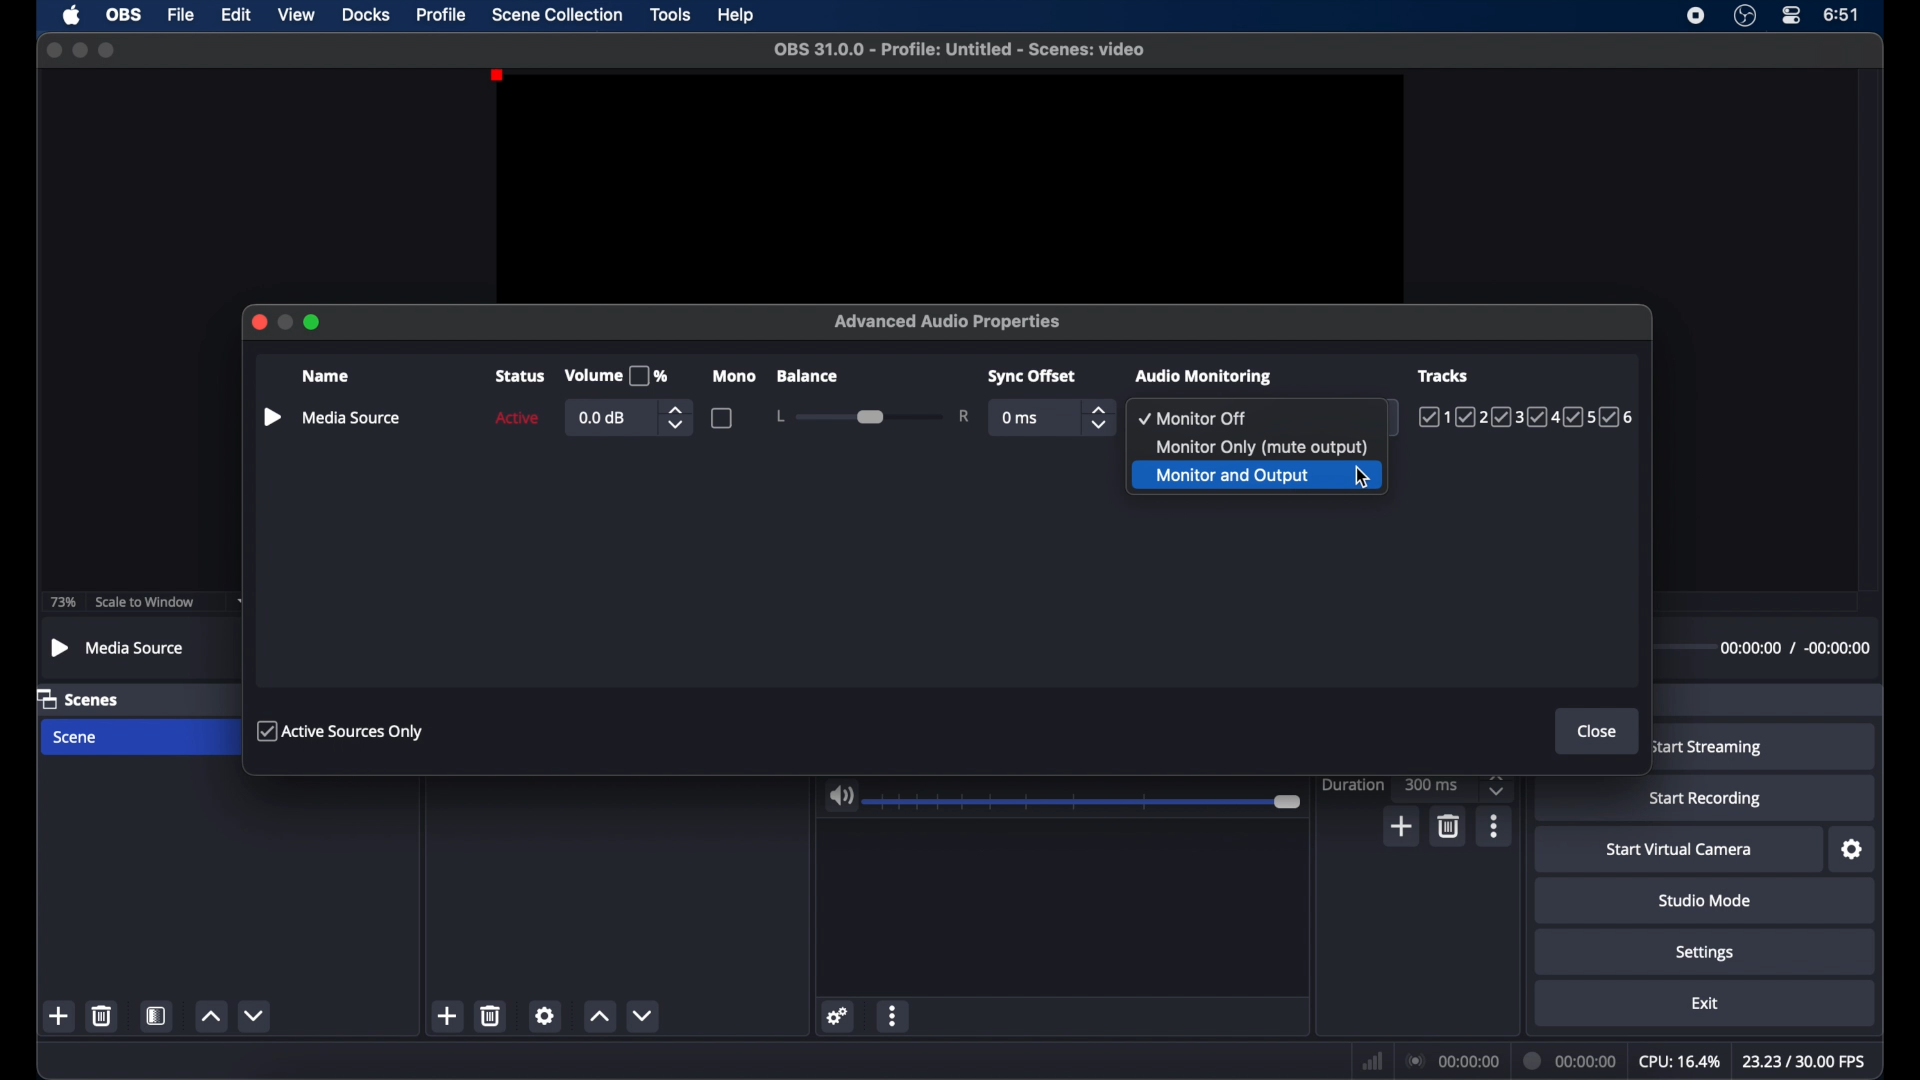  I want to click on obsstudio, so click(1745, 16).